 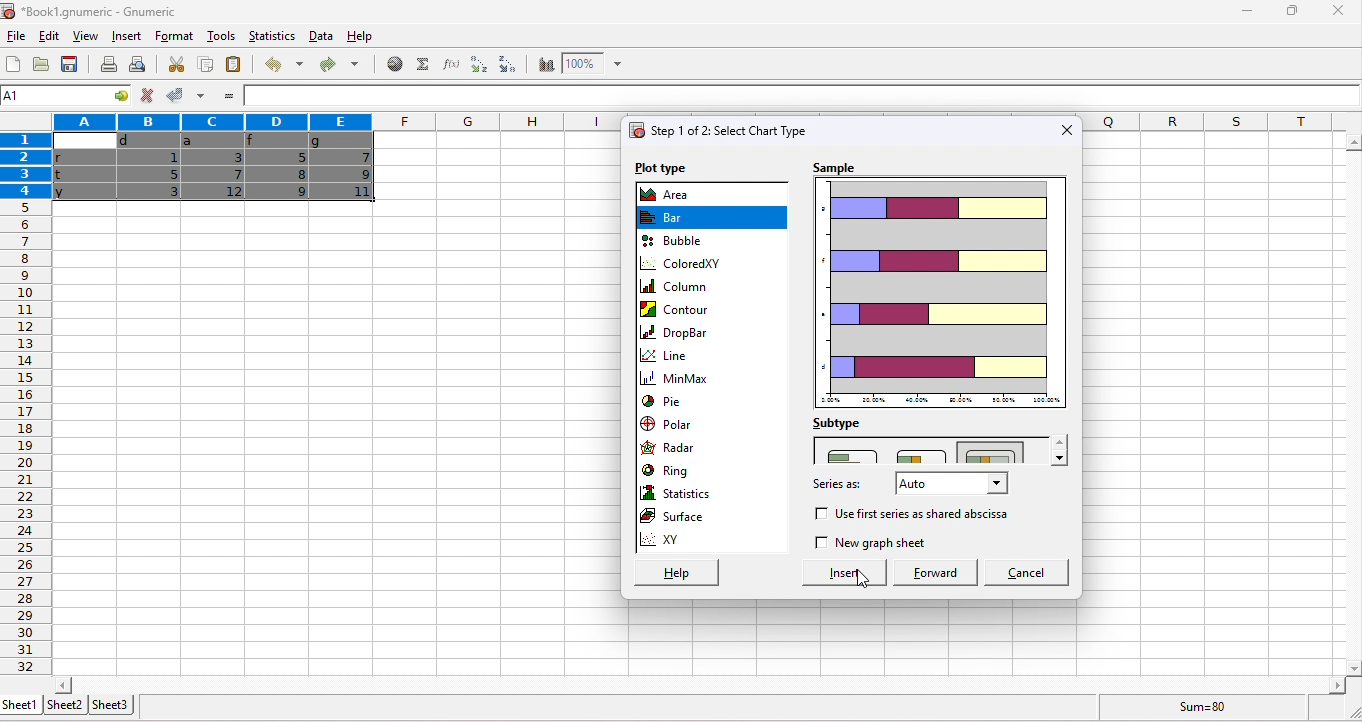 What do you see at coordinates (699, 686) in the screenshot?
I see `horizontal slider` at bounding box center [699, 686].